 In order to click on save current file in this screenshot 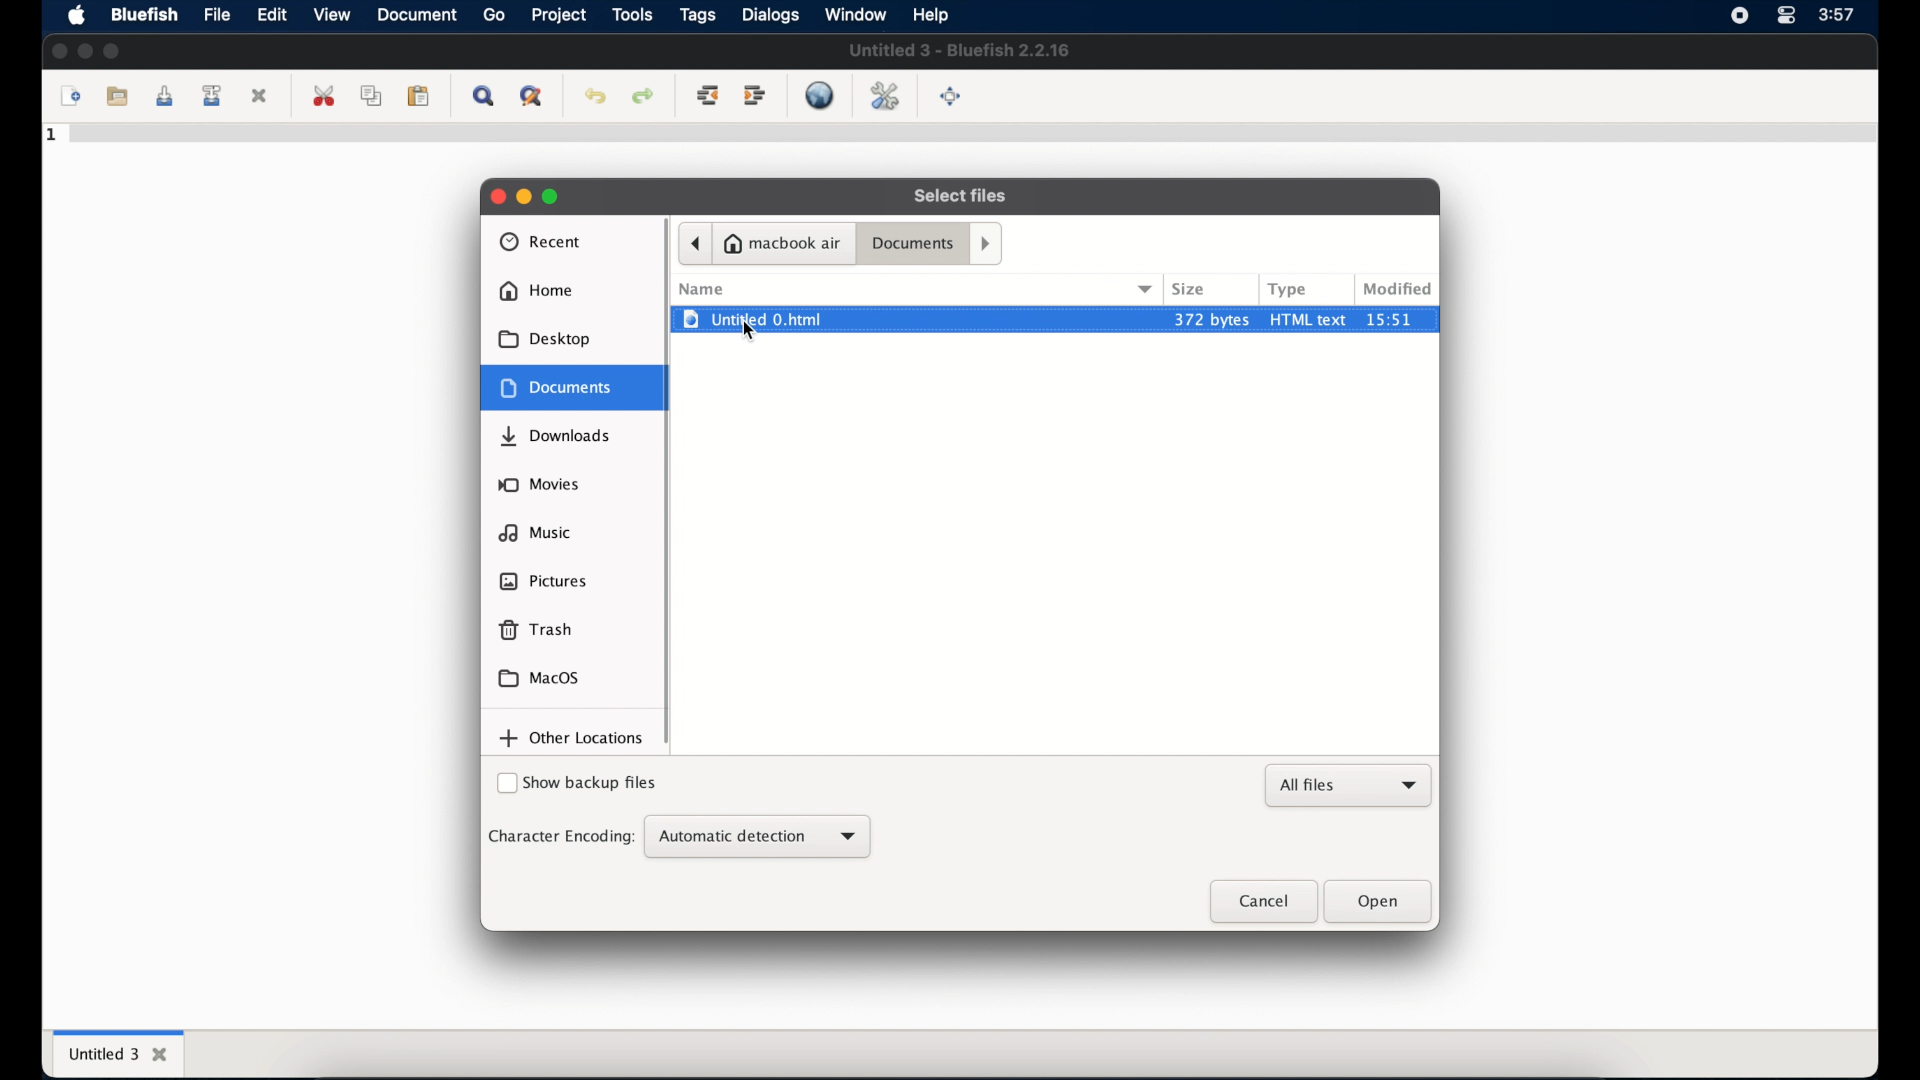, I will do `click(164, 97)`.